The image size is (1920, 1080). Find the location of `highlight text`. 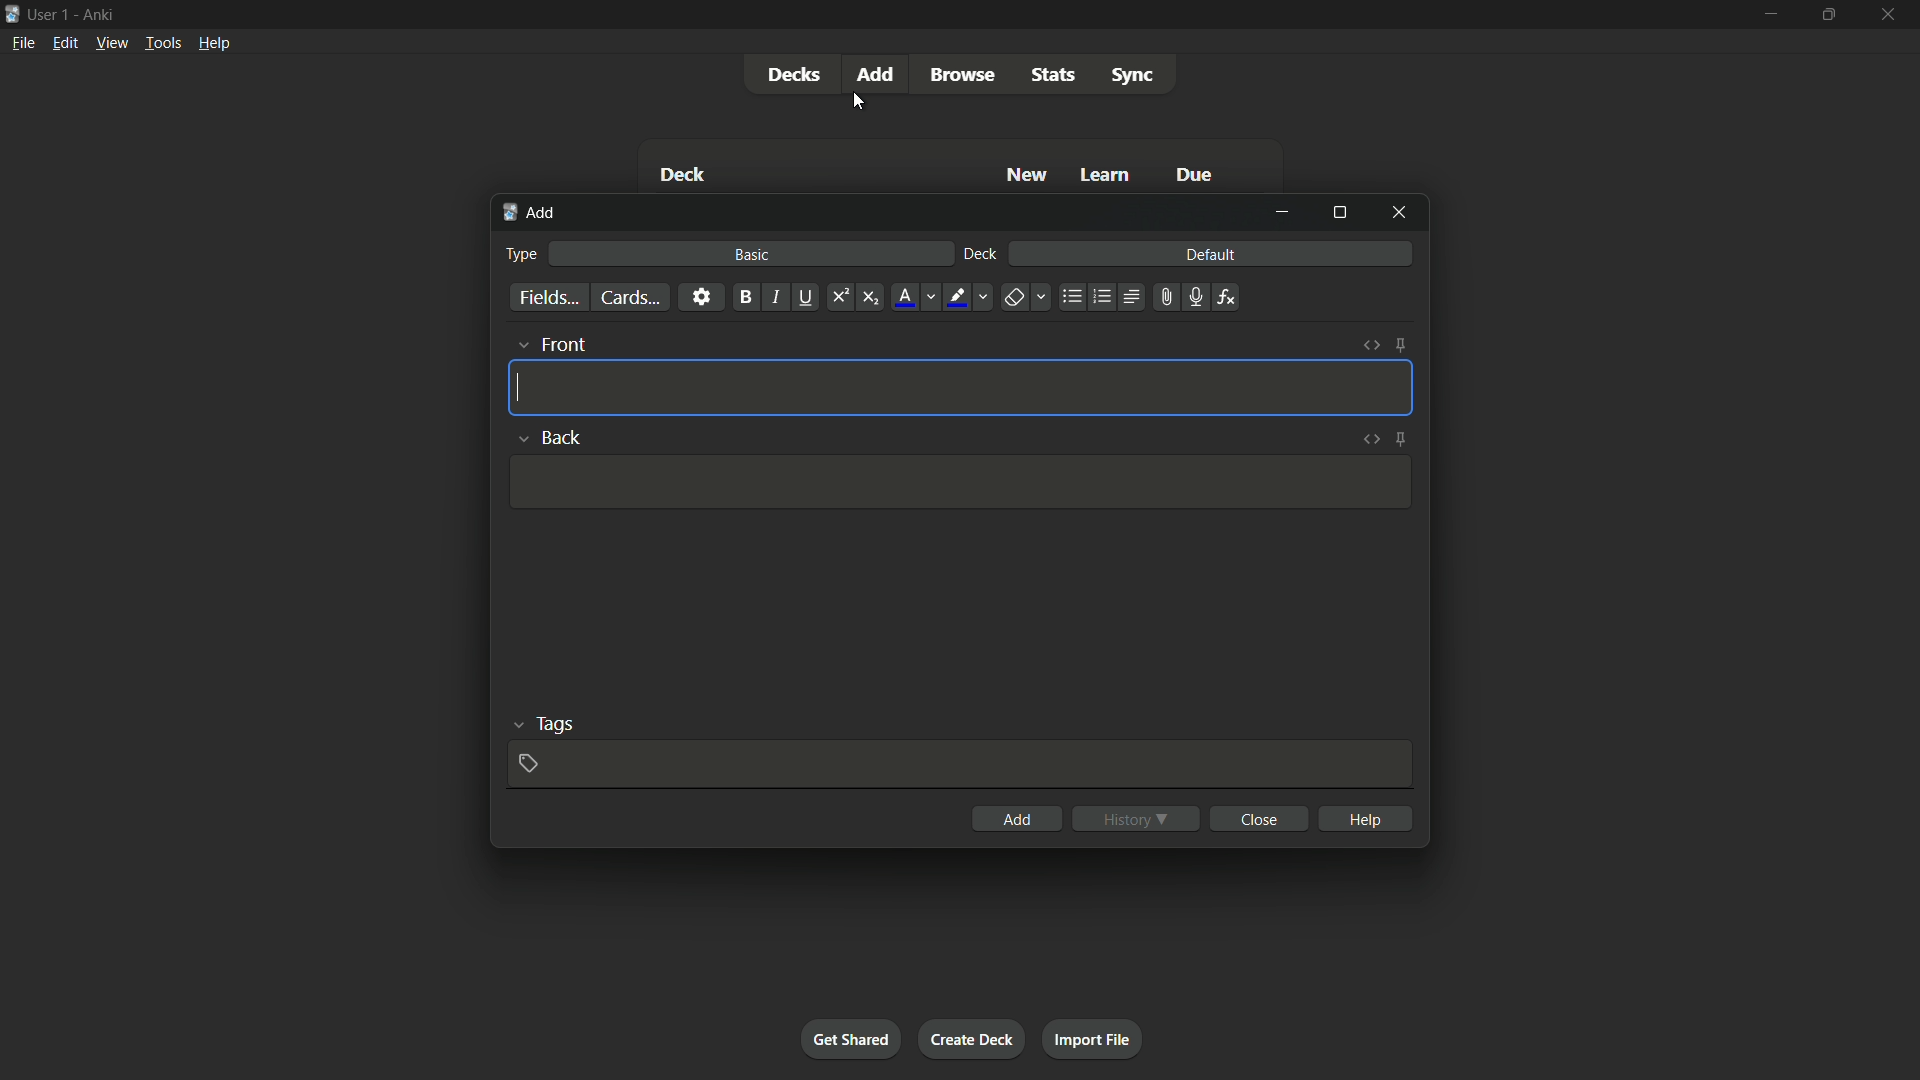

highlight text is located at coordinates (954, 298).